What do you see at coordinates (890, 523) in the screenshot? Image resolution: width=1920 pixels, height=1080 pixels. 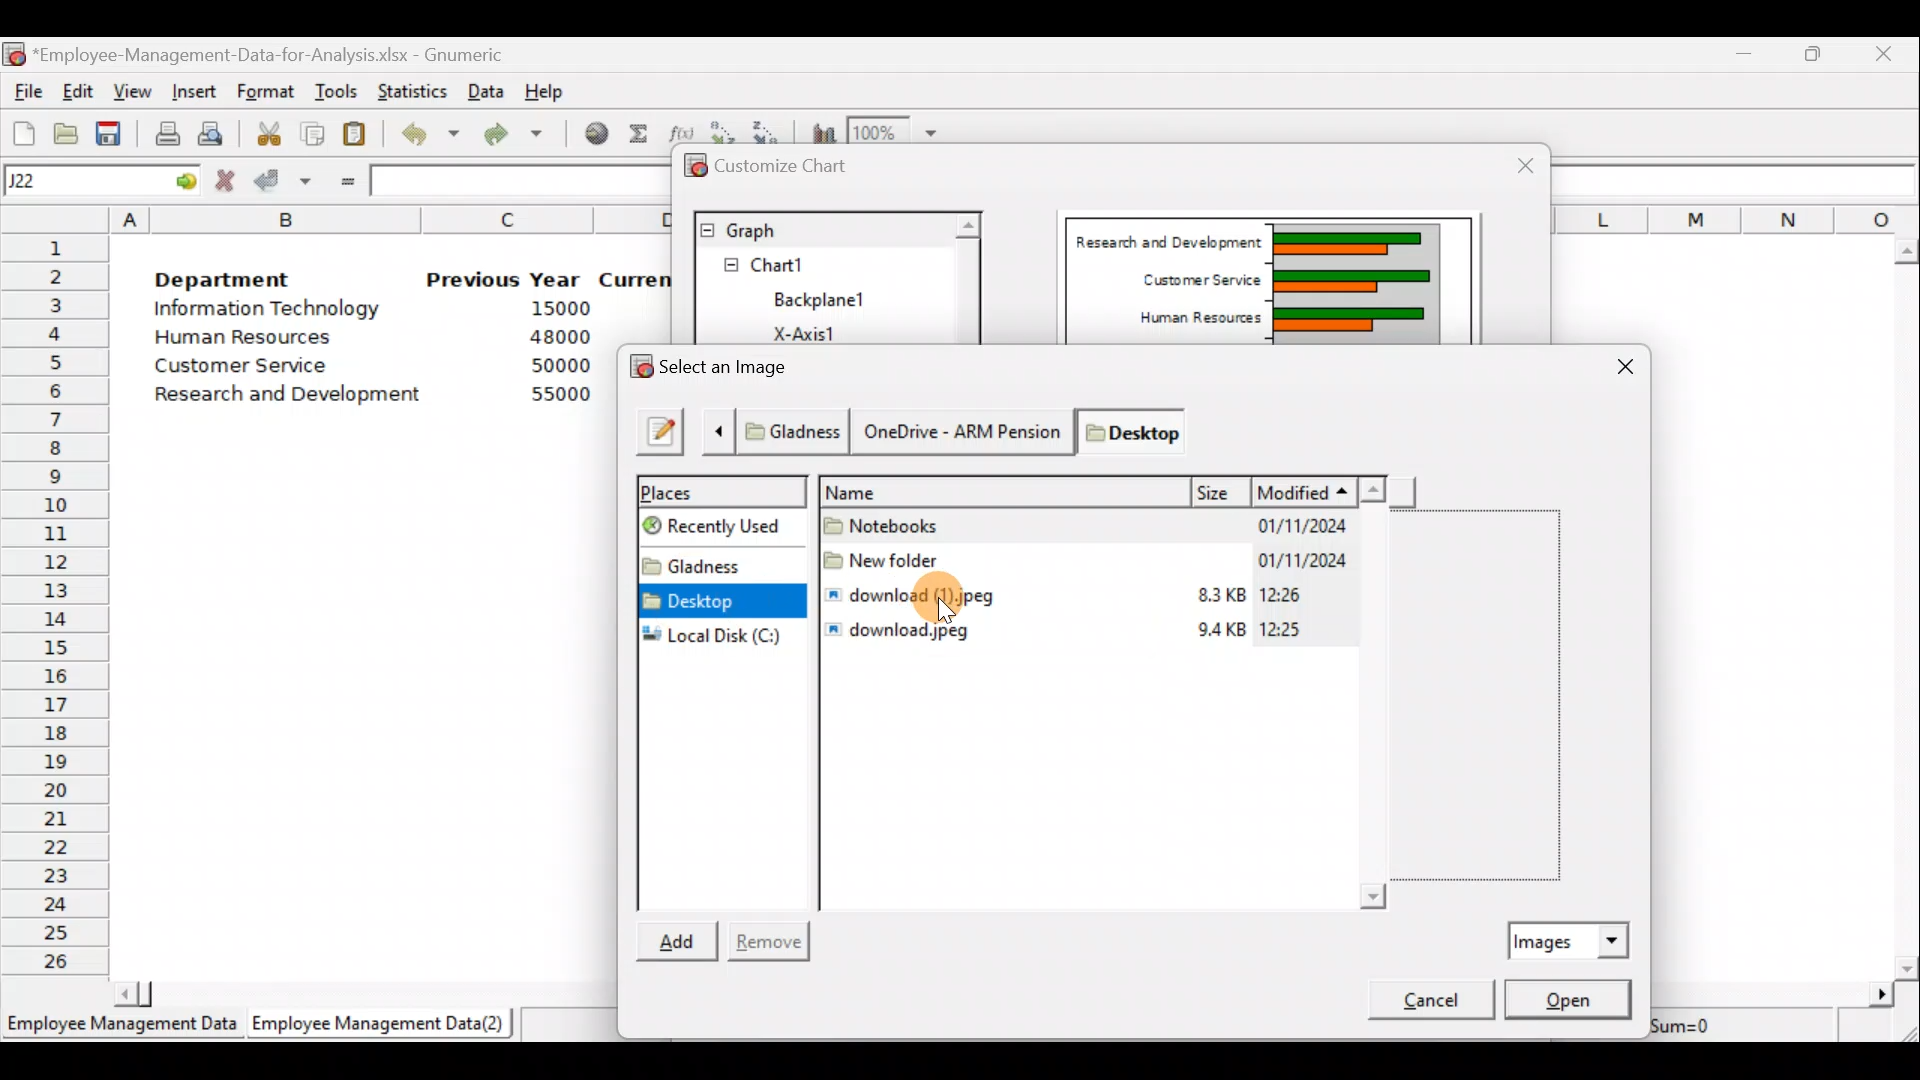 I see `Notebooks` at bounding box center [890, 523].